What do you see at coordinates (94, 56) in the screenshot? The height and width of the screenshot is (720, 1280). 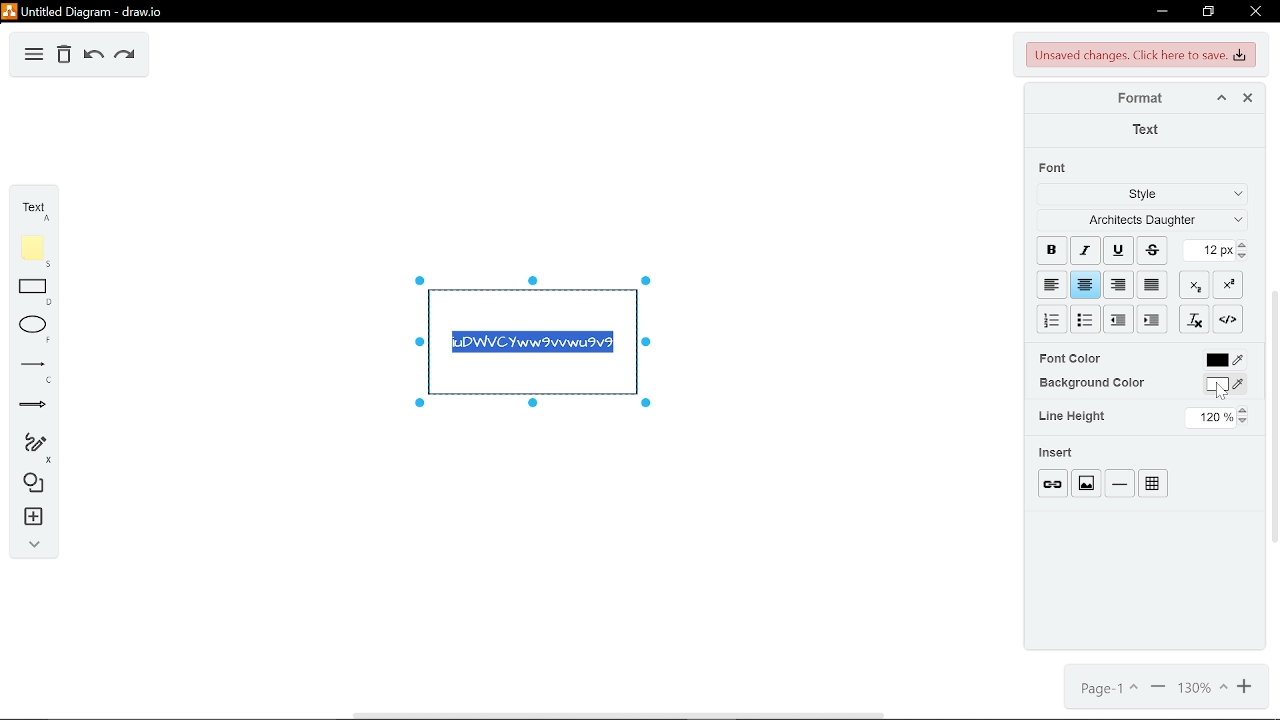 I see `undo` at bounding box center [94, 56].